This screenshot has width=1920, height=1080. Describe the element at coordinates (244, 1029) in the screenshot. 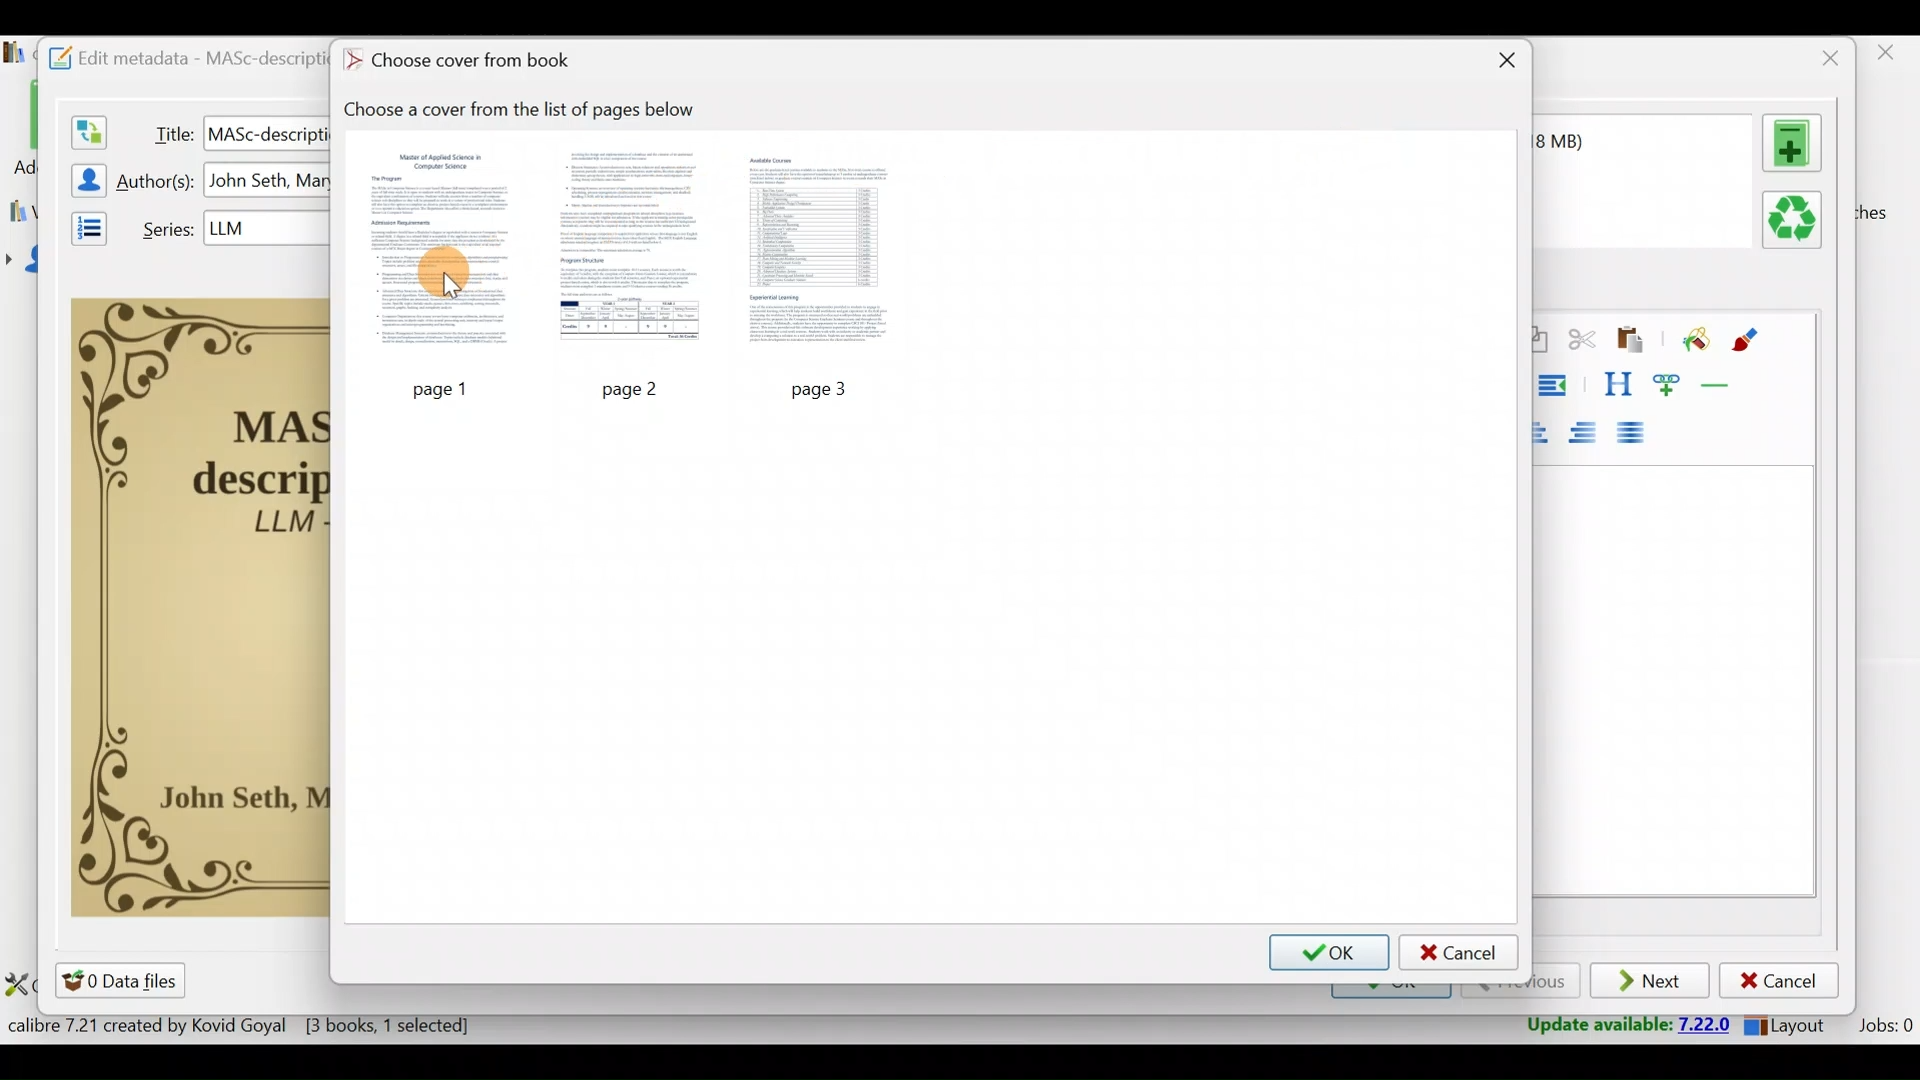

I see `Books count` at that location.